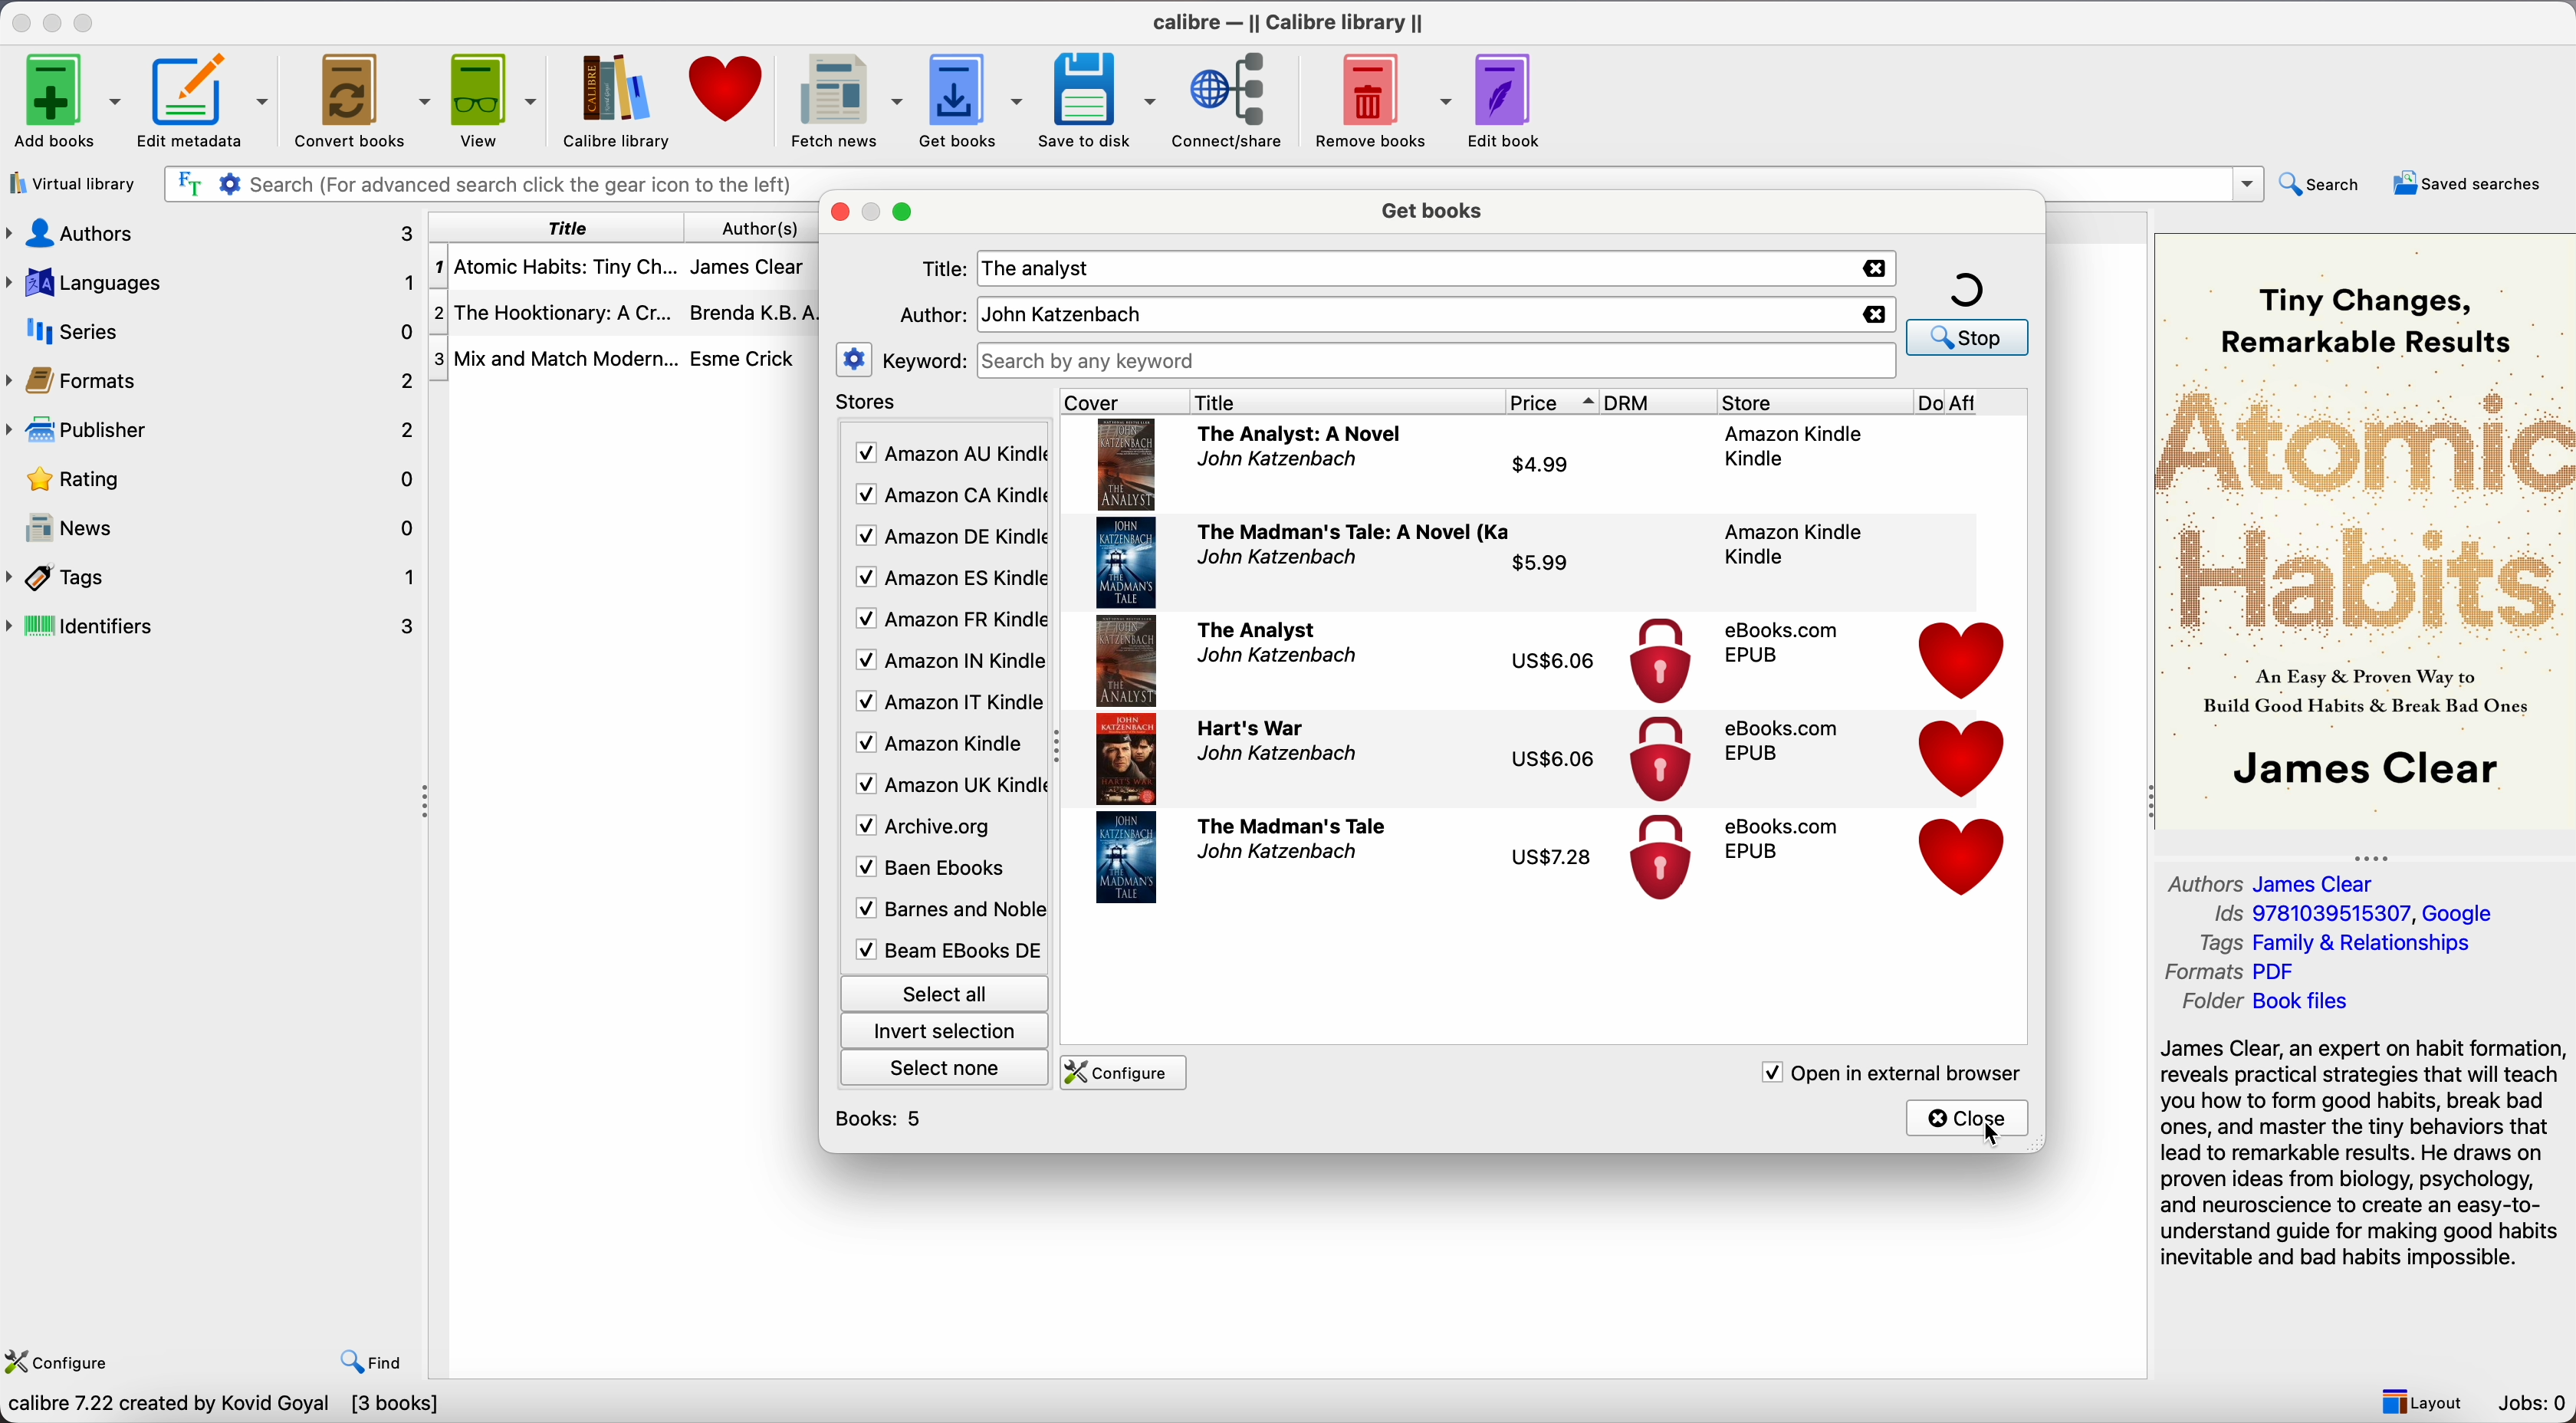 The width and height of the screenshot is (2576, 1423). I want to click on Baen Ebooks, so click(938, 872).